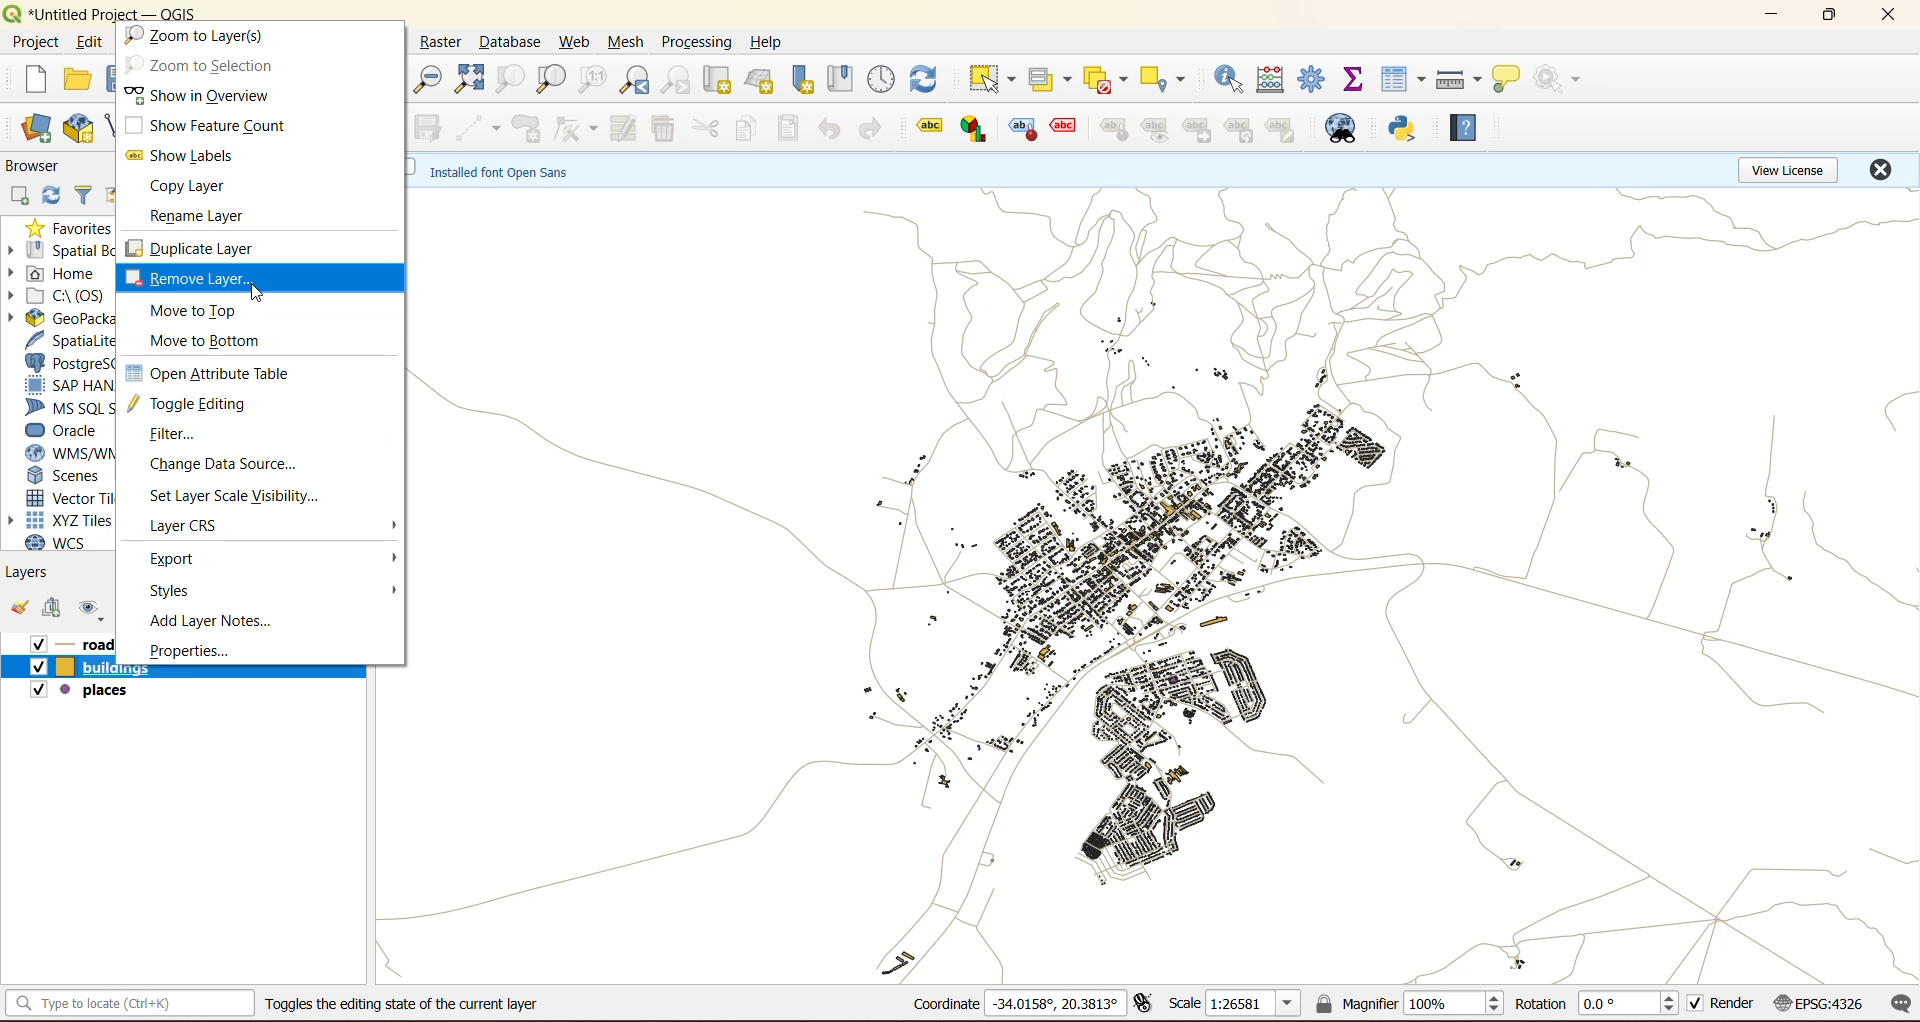 This screenshot has width=1920, height=1022. Describe the element at coordinates (496, 172) in the screenshot. I see `metadata` at that location.